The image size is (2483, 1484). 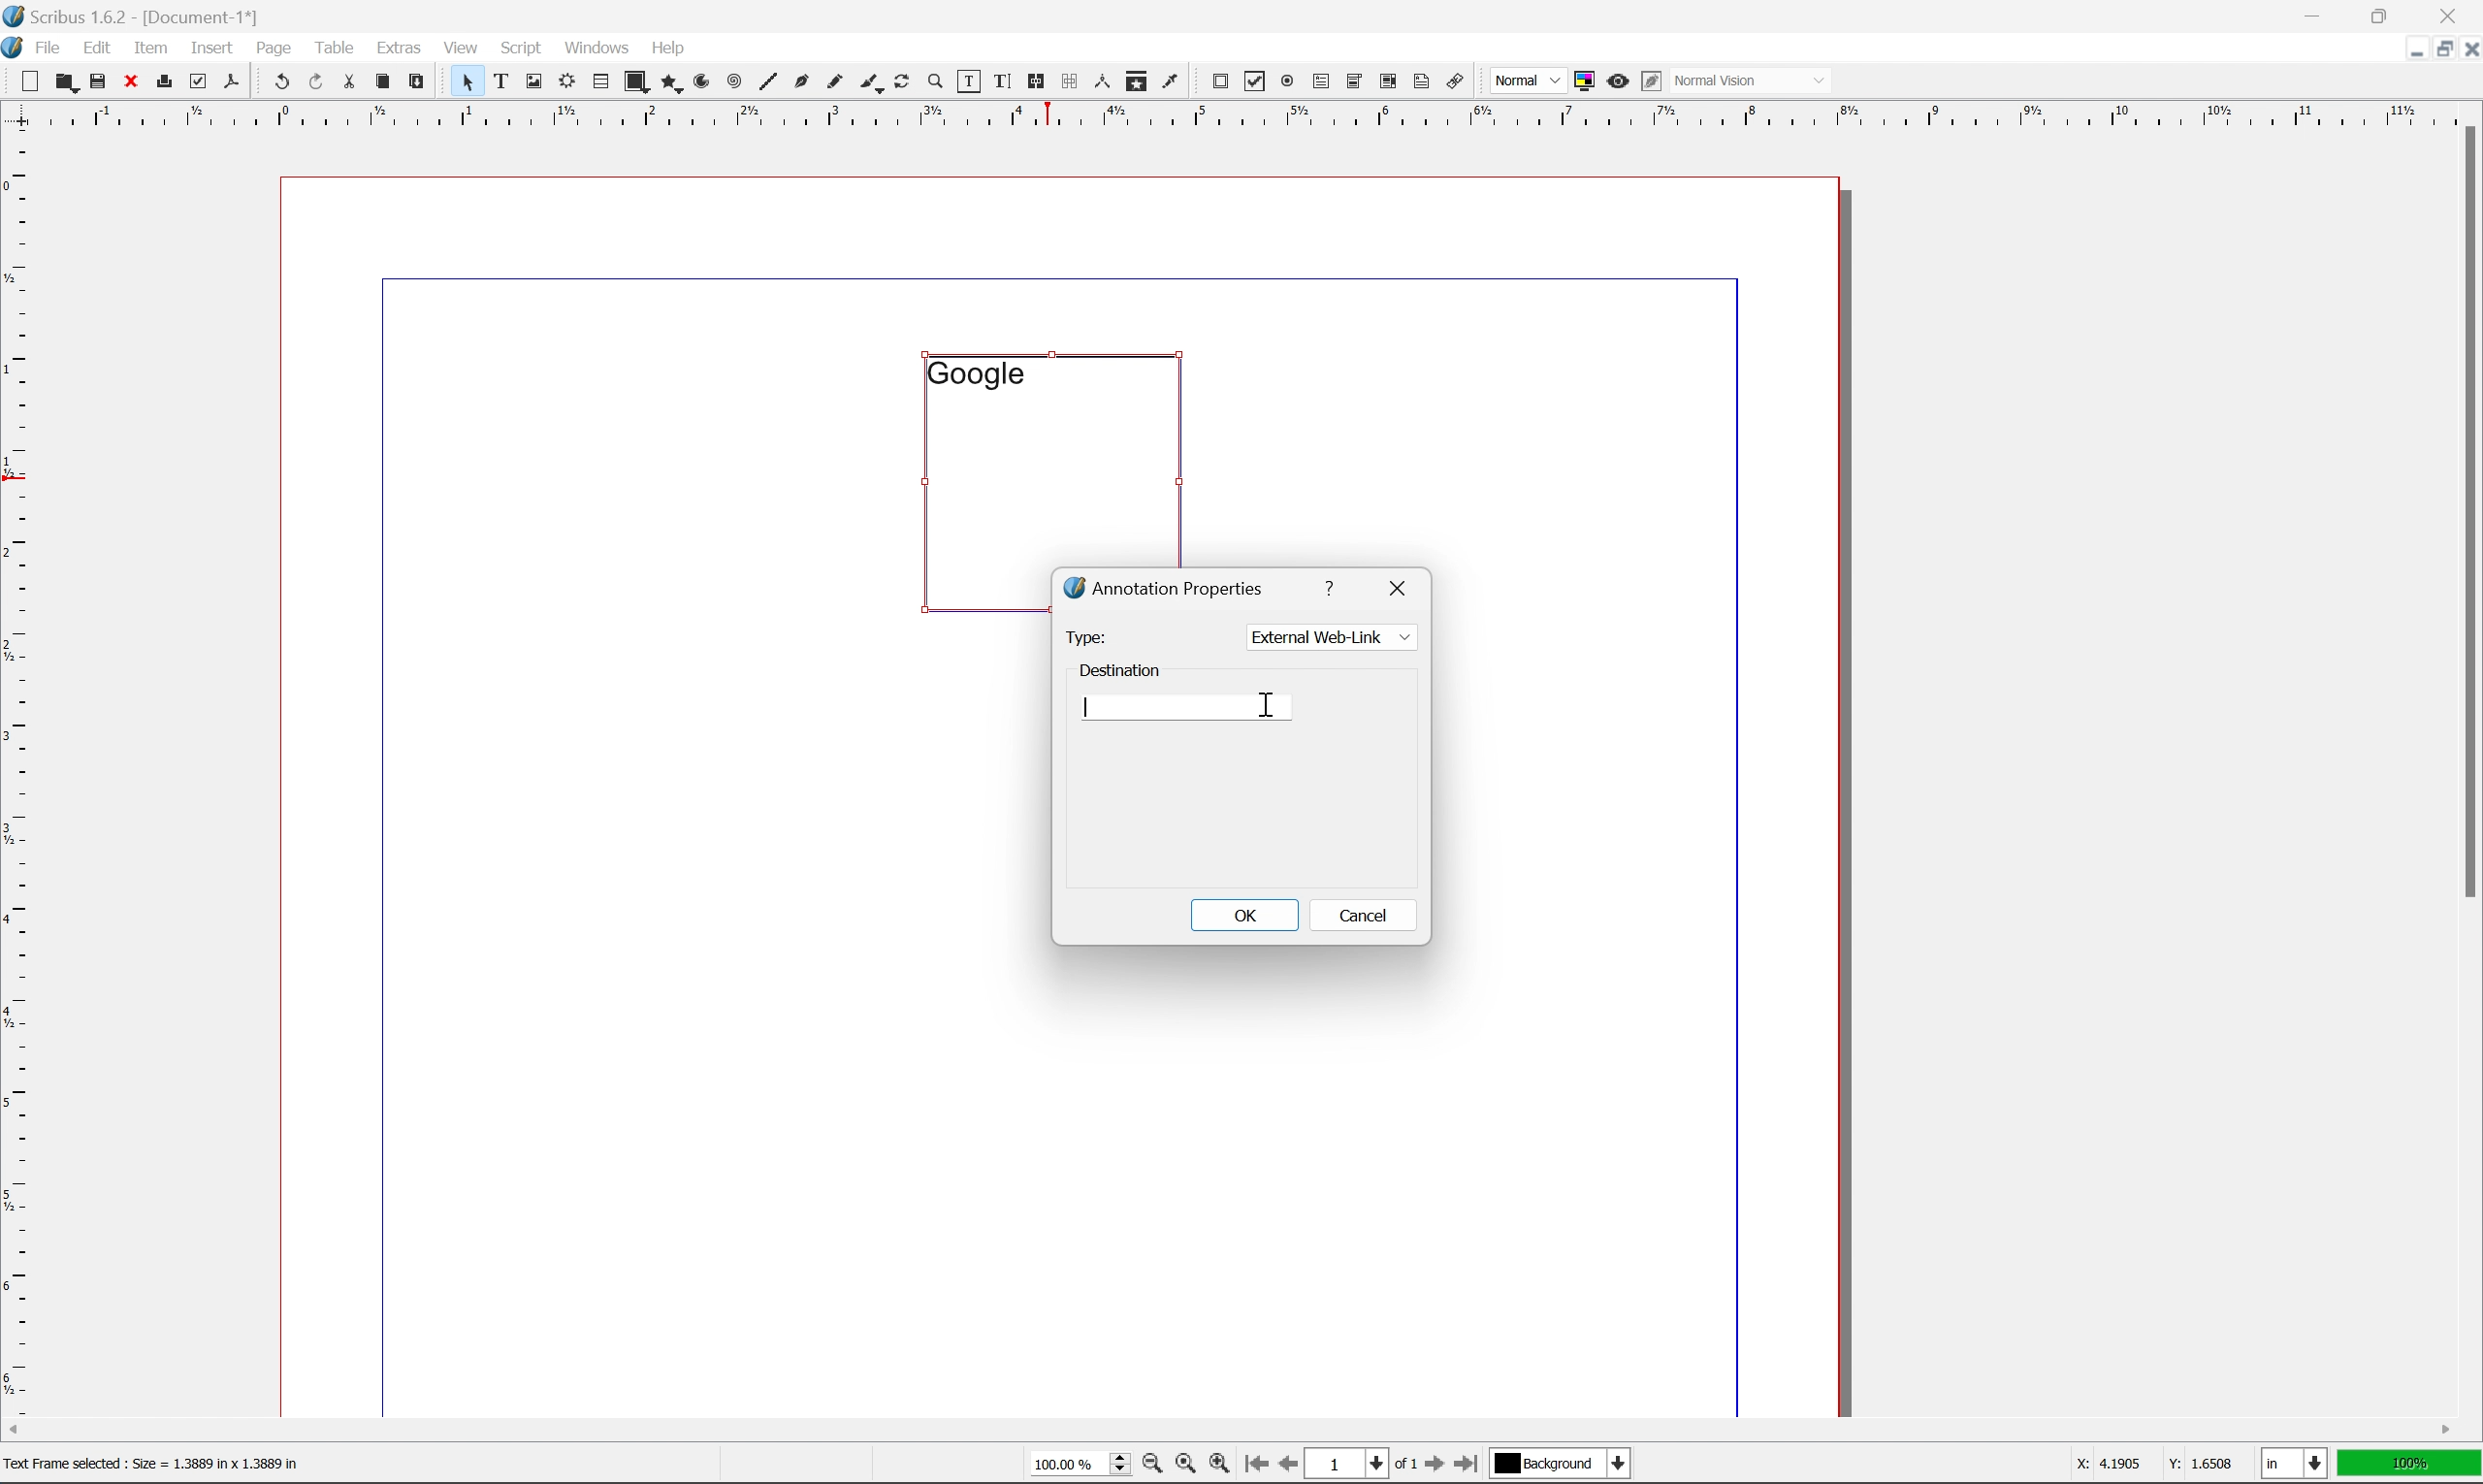 What do you see at coordinates (902, 83) in the screenshot?
I see `rotate item` at bounding box center [902, 83].